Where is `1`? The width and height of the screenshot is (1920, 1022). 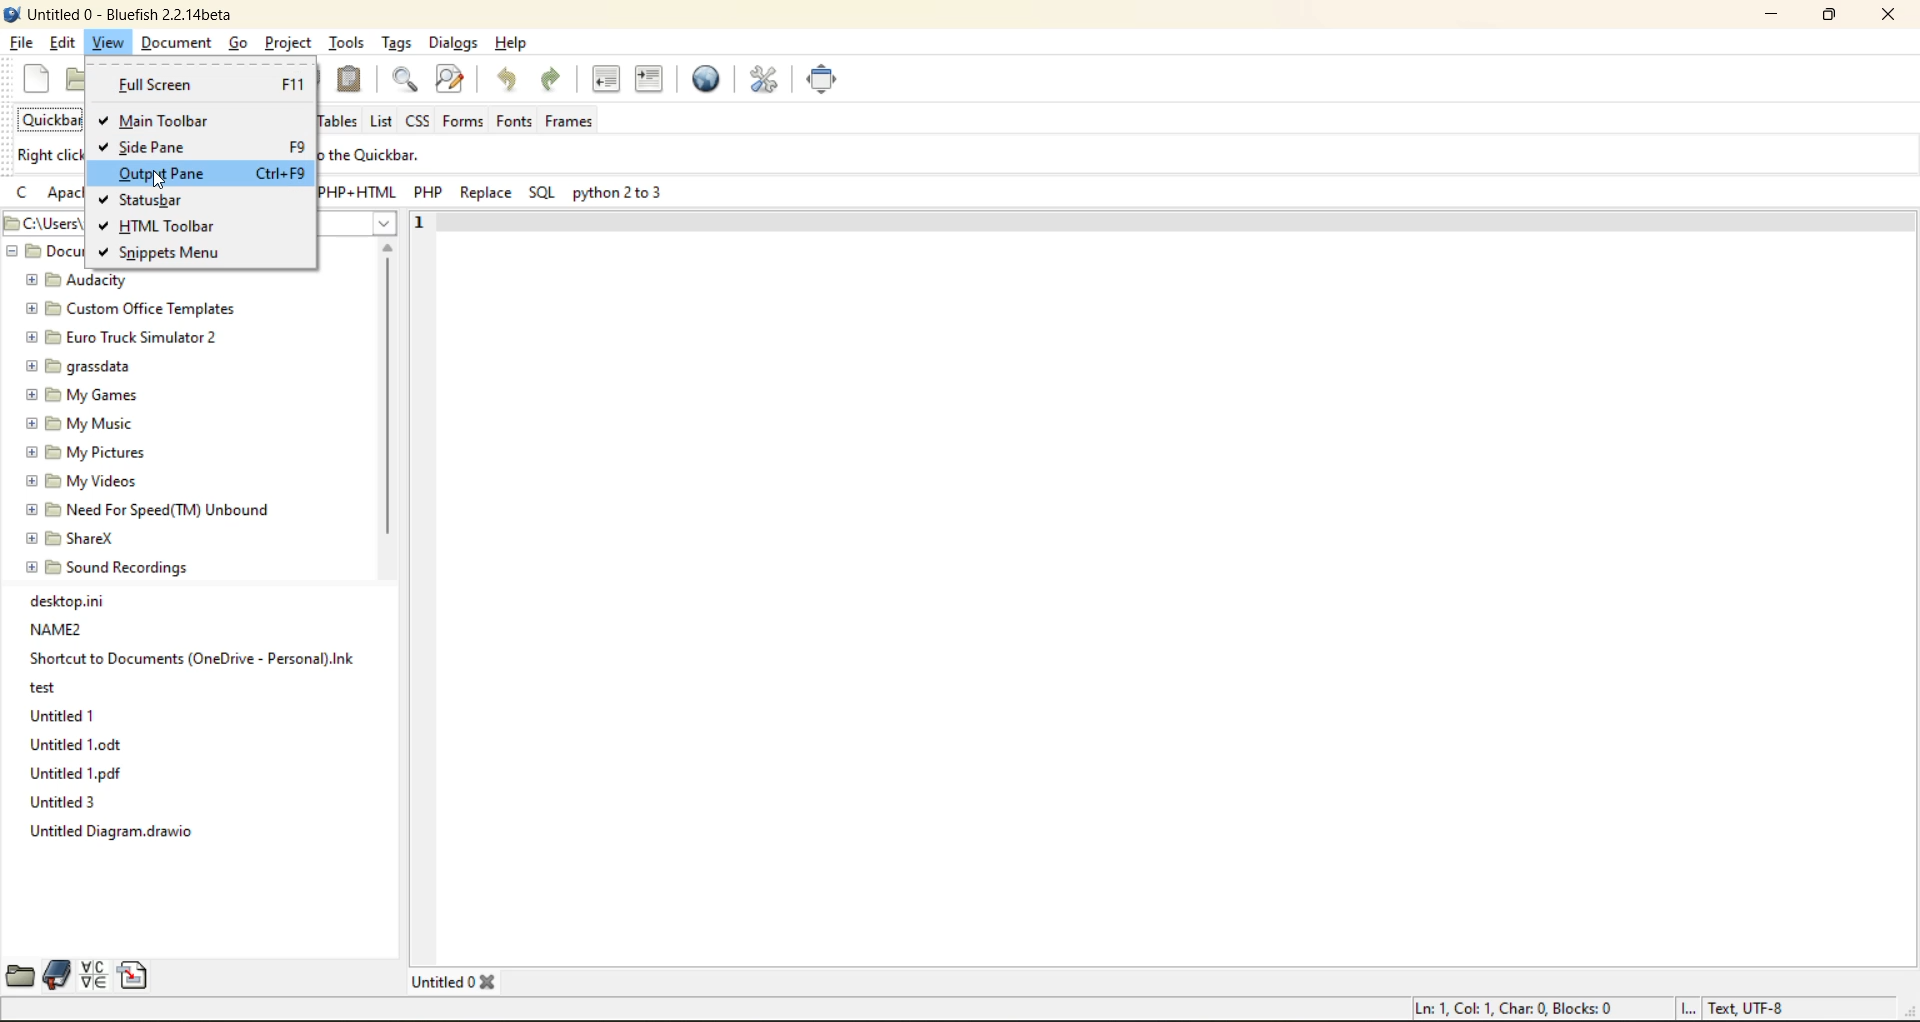
1 is located at coordinates (415, 223).